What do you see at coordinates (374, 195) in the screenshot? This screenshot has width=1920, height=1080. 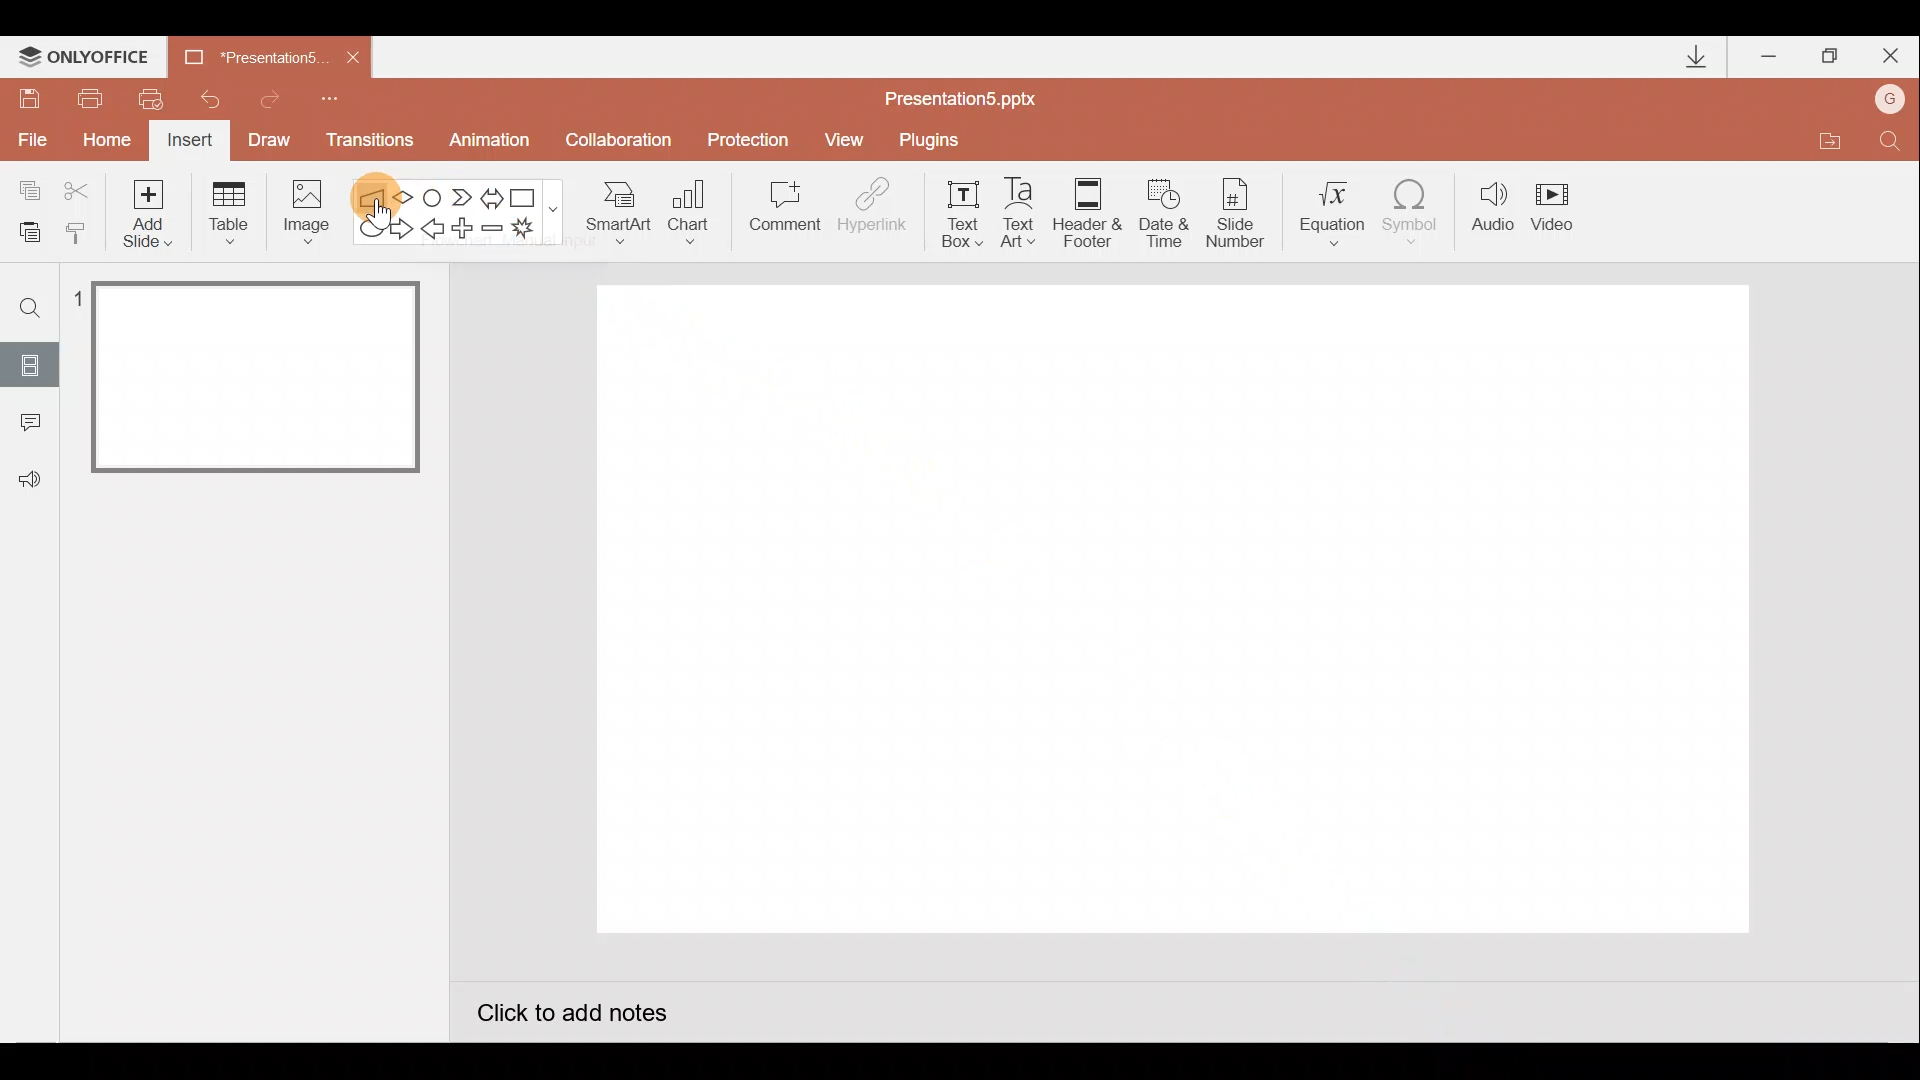 I see `Flowchart - manual input` at bounding box center [374, 195].